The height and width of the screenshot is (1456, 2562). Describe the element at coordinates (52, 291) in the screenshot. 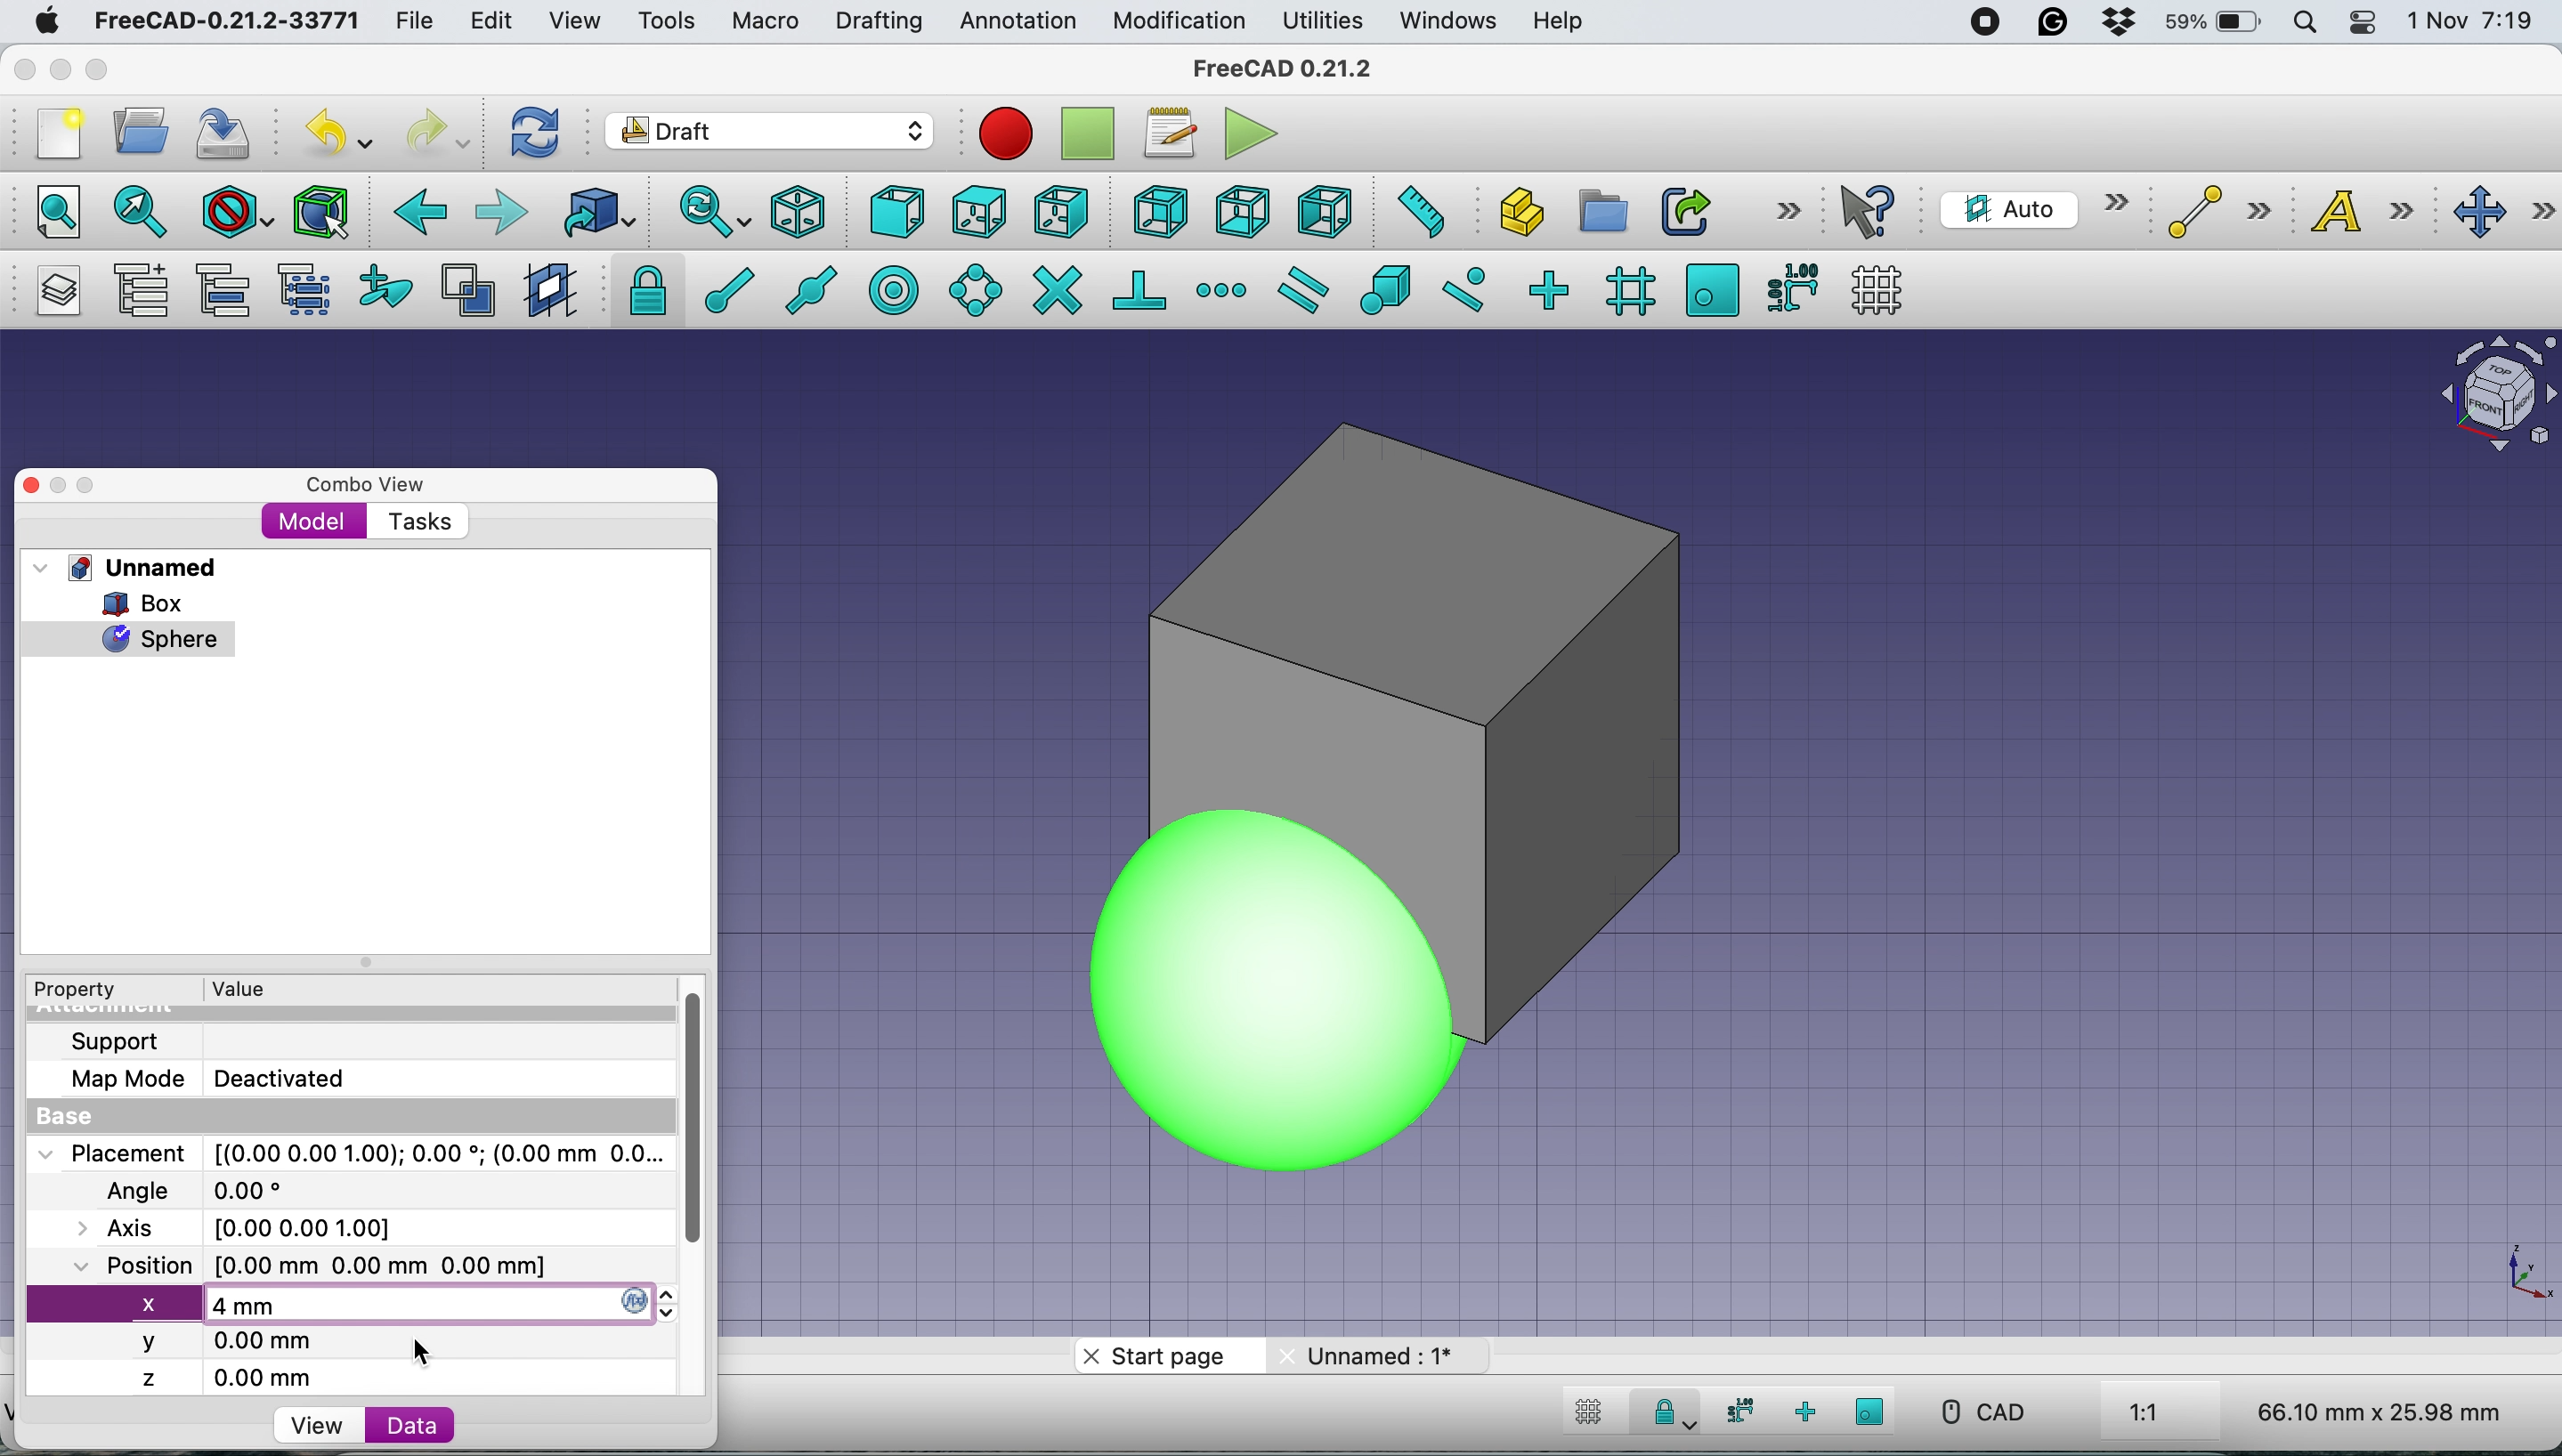

I see `manage layers` at that location.